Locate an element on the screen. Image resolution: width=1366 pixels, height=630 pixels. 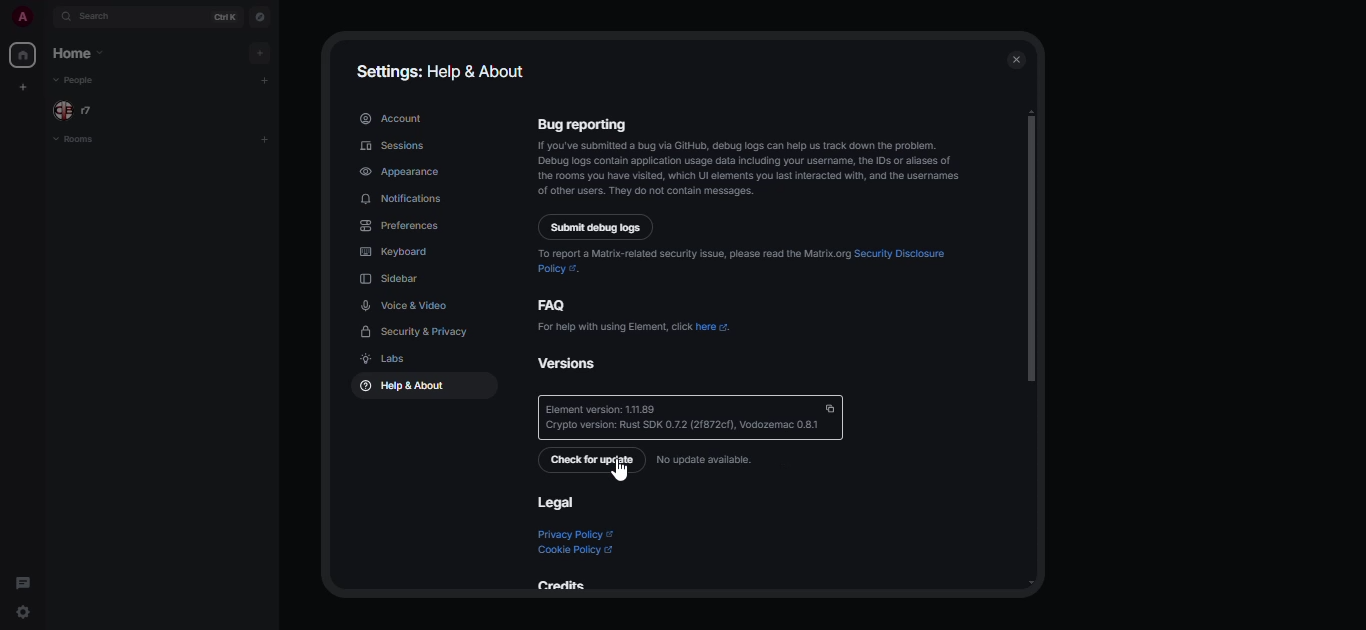
profile is located at coordinates (17, 17).